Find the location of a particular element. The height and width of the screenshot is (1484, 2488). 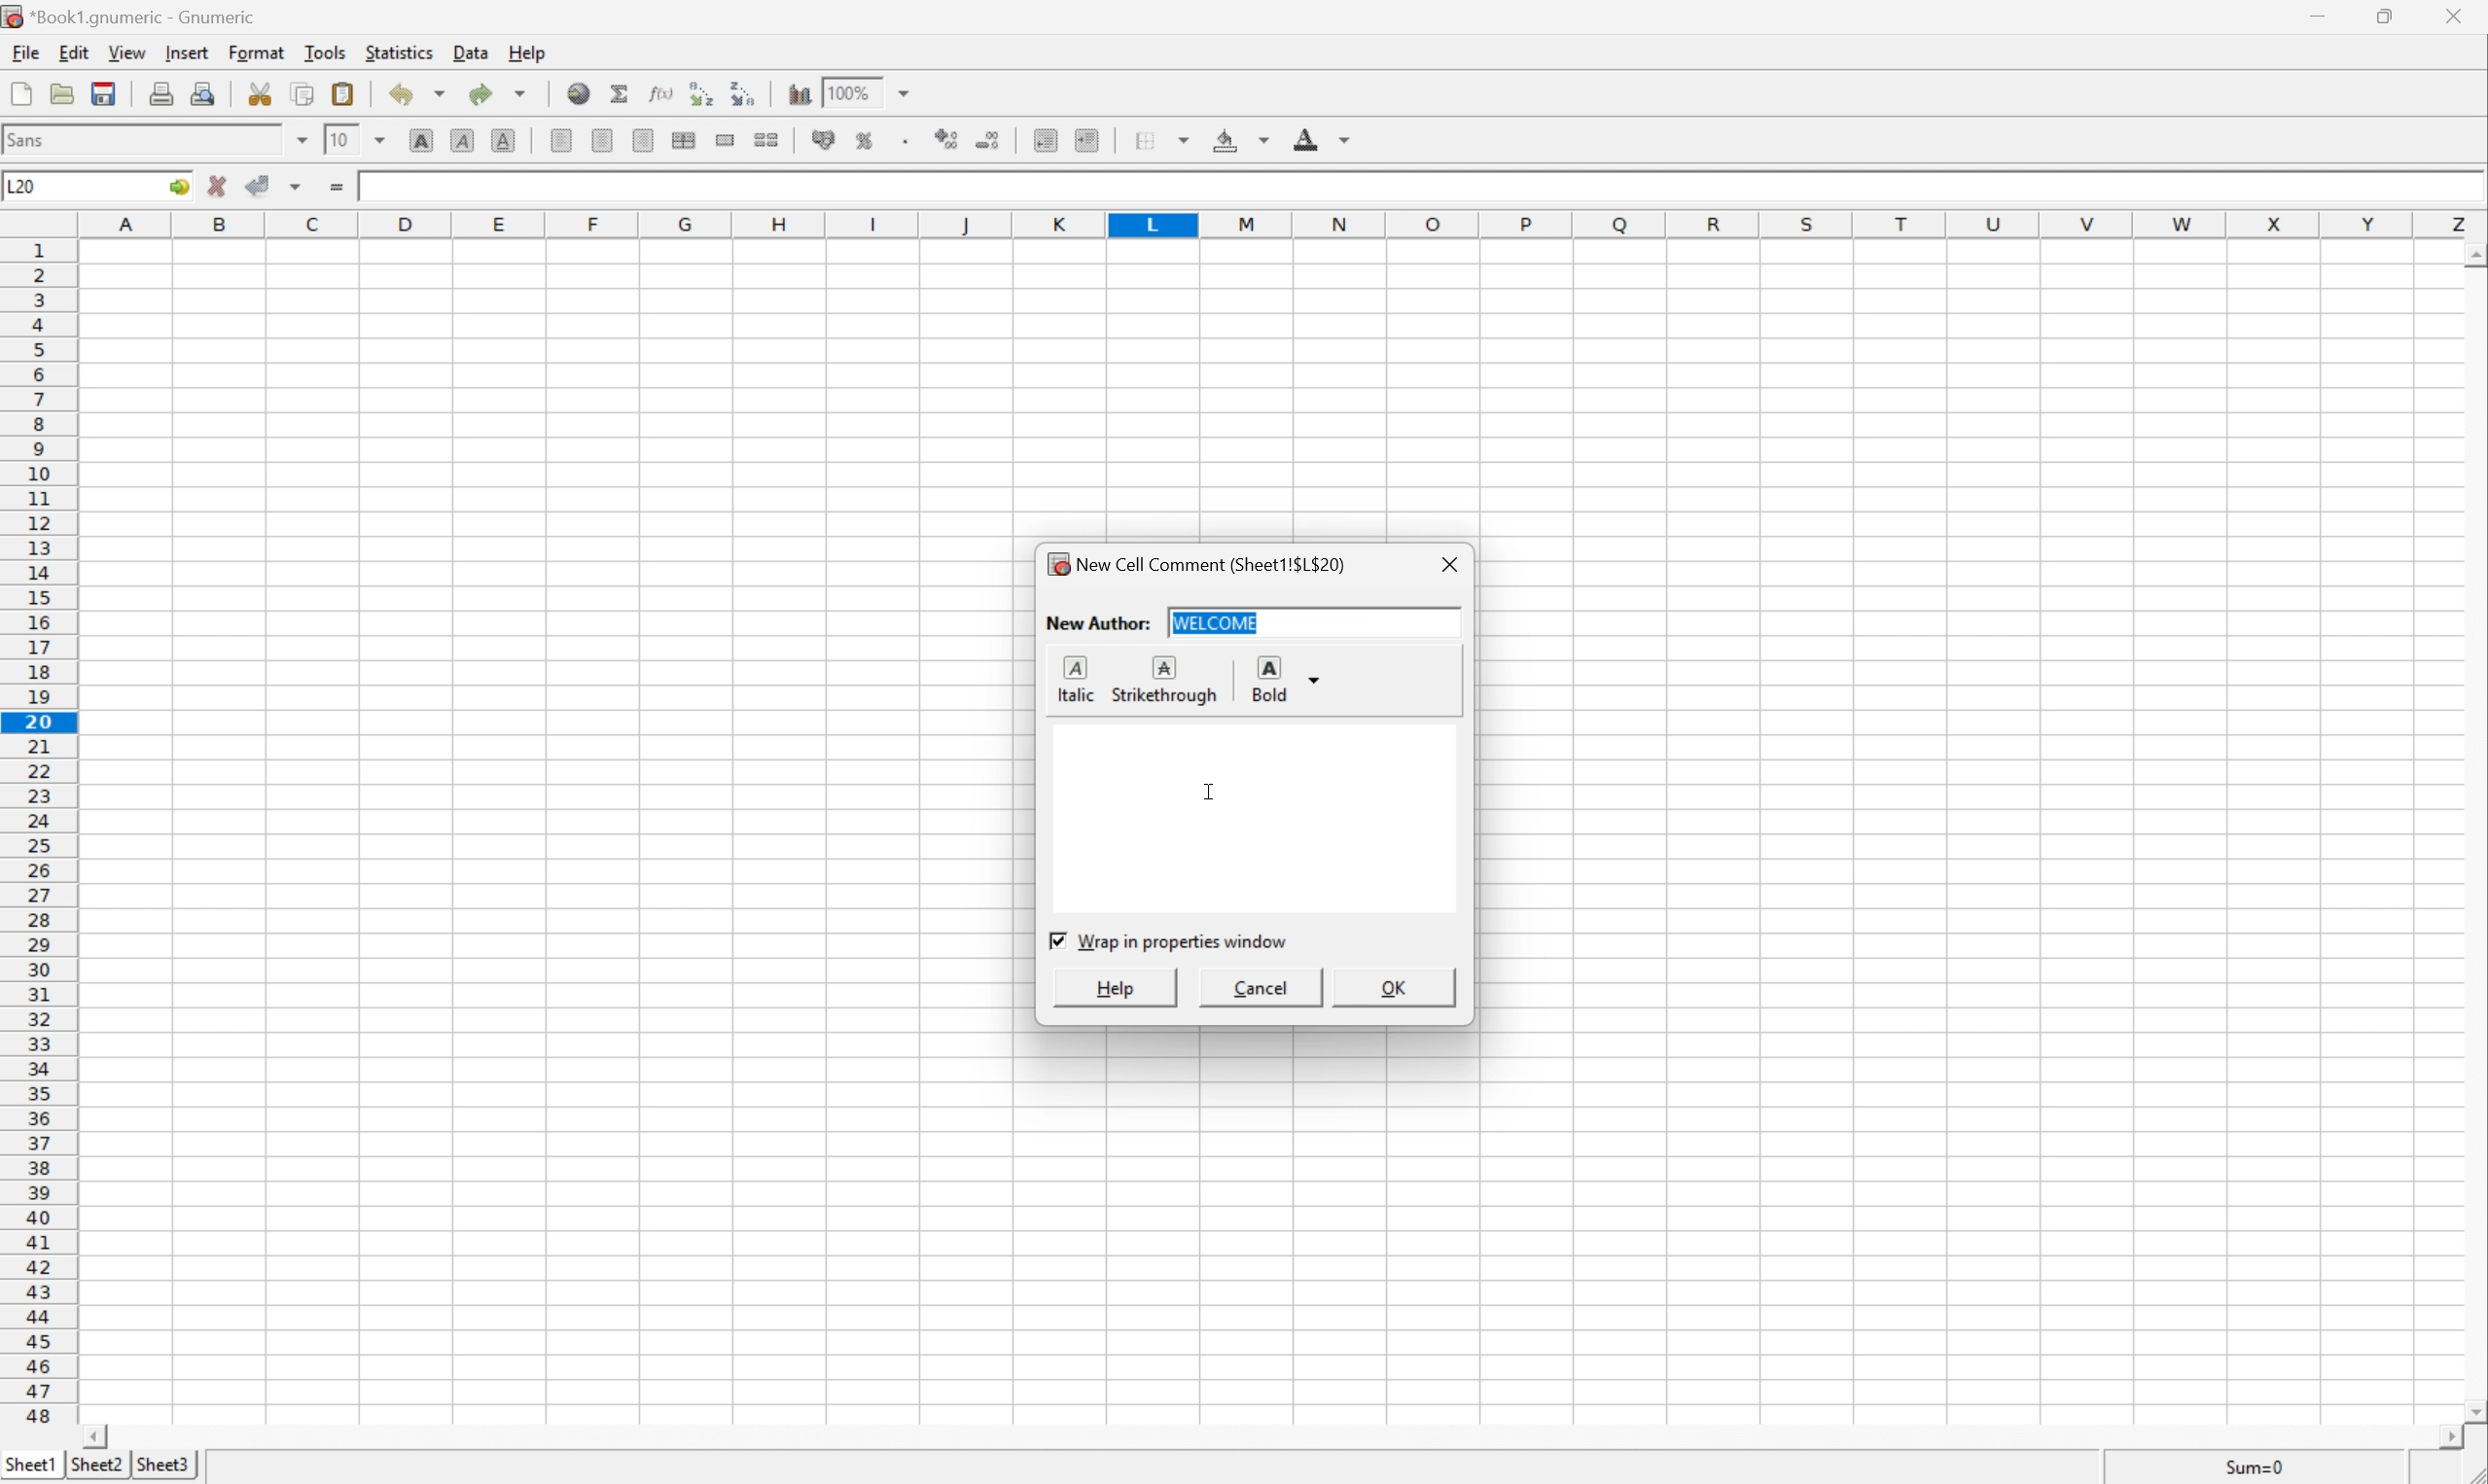

Checkbox is located at coordinates (1054, 938).